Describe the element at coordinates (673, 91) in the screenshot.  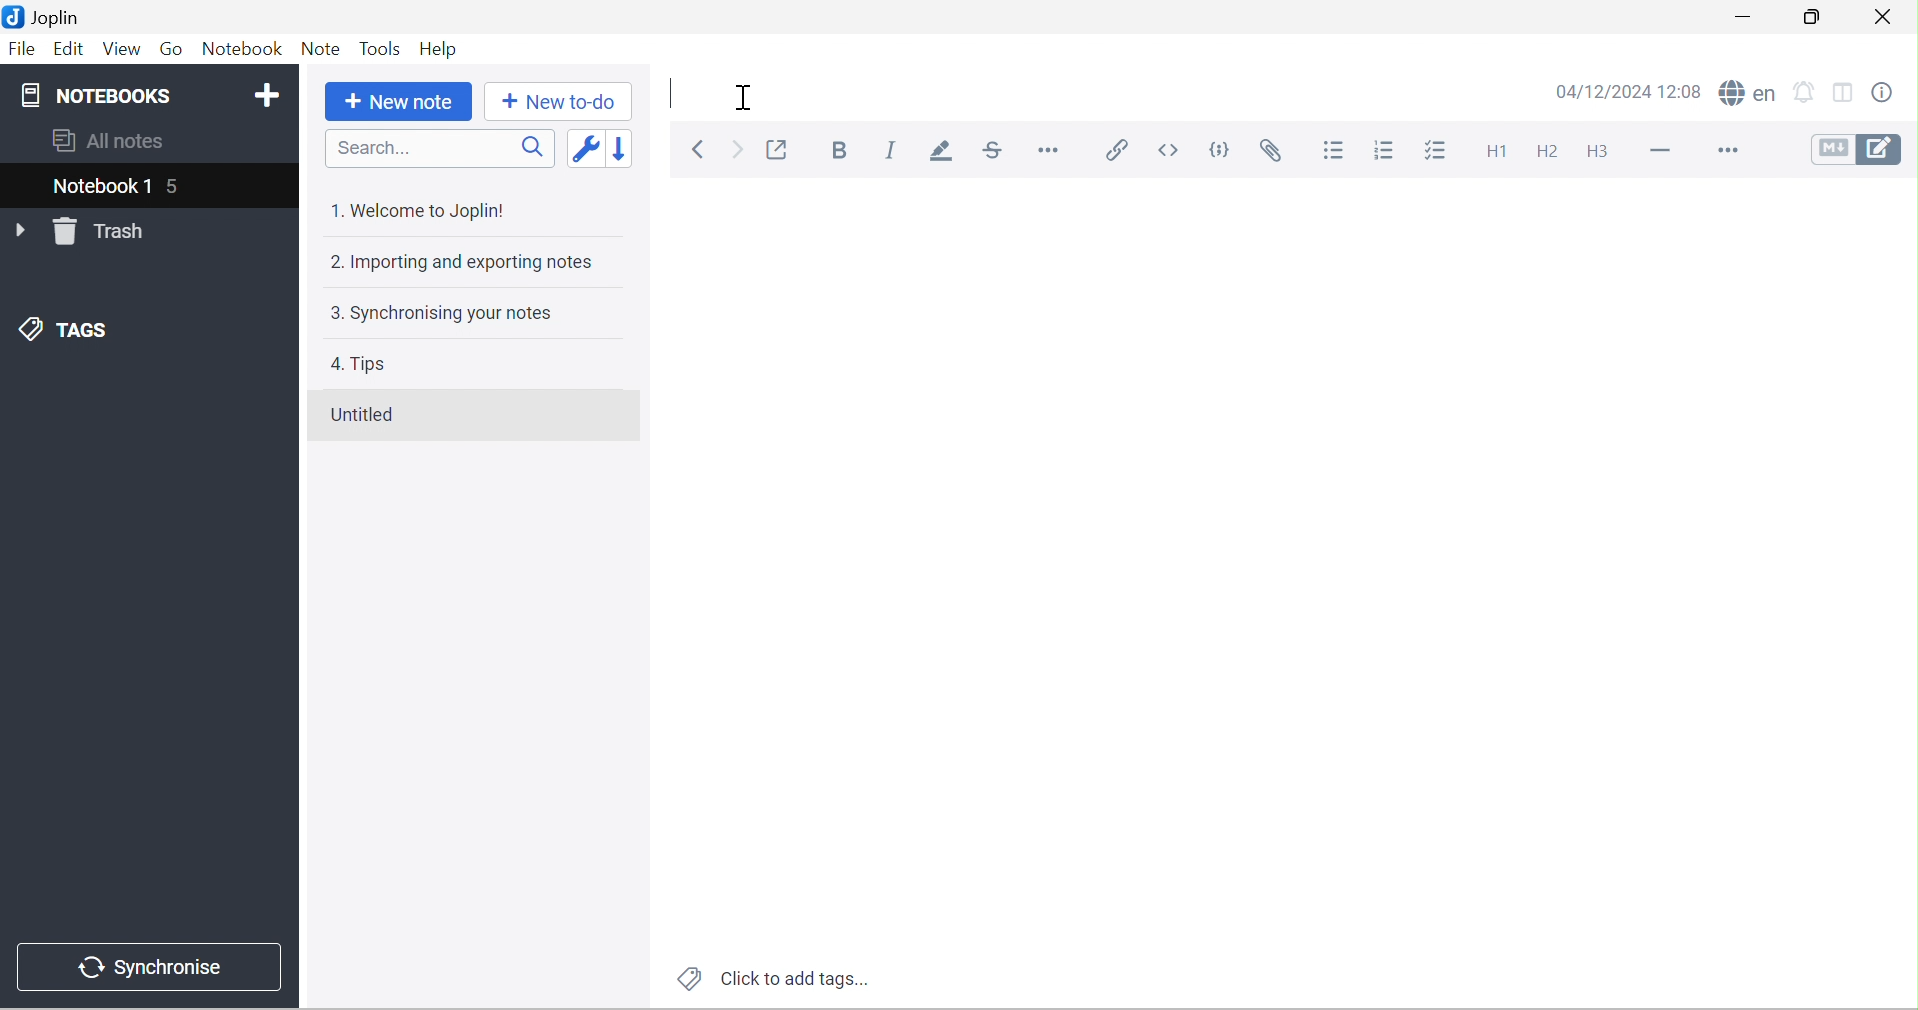
I see `Typing` at that location.